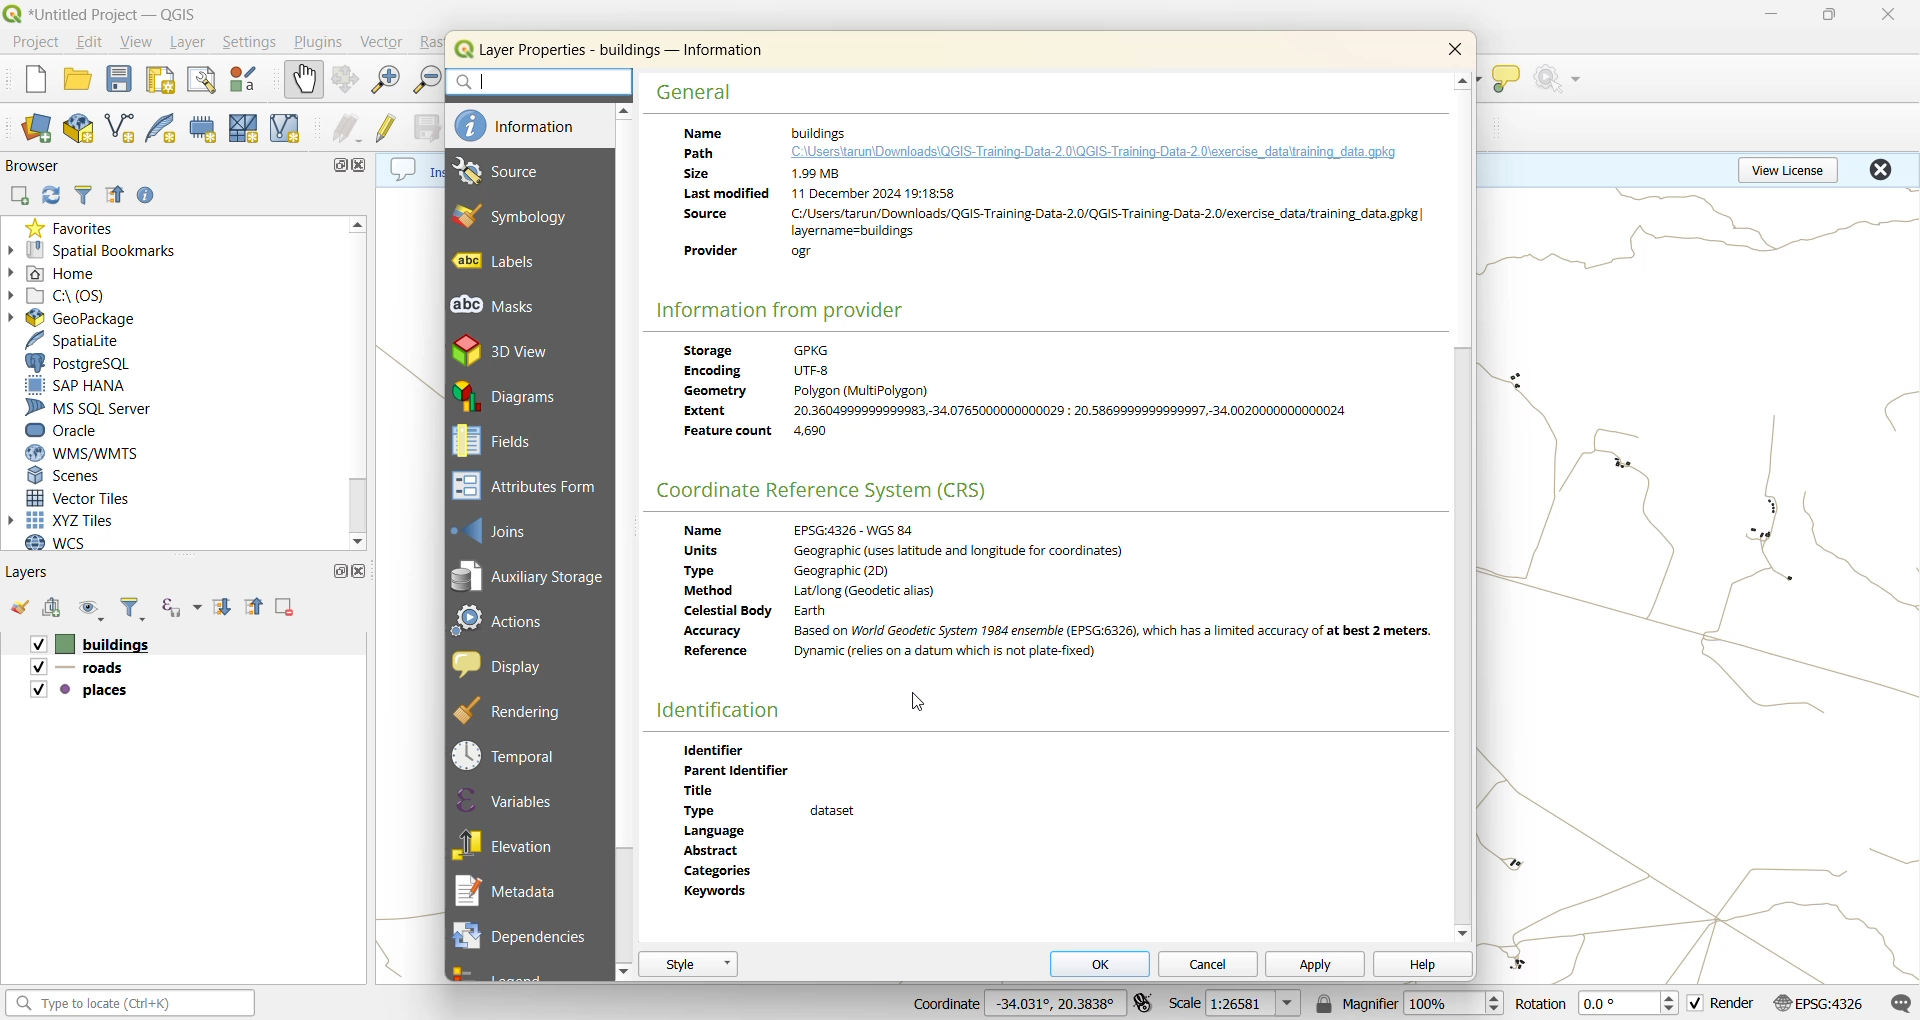 Image resolution: width=1920 pixels, height=1020 pixels. Describe the element at coordinates (133, 1005) in the screenshot. I see `status bar` at that location.